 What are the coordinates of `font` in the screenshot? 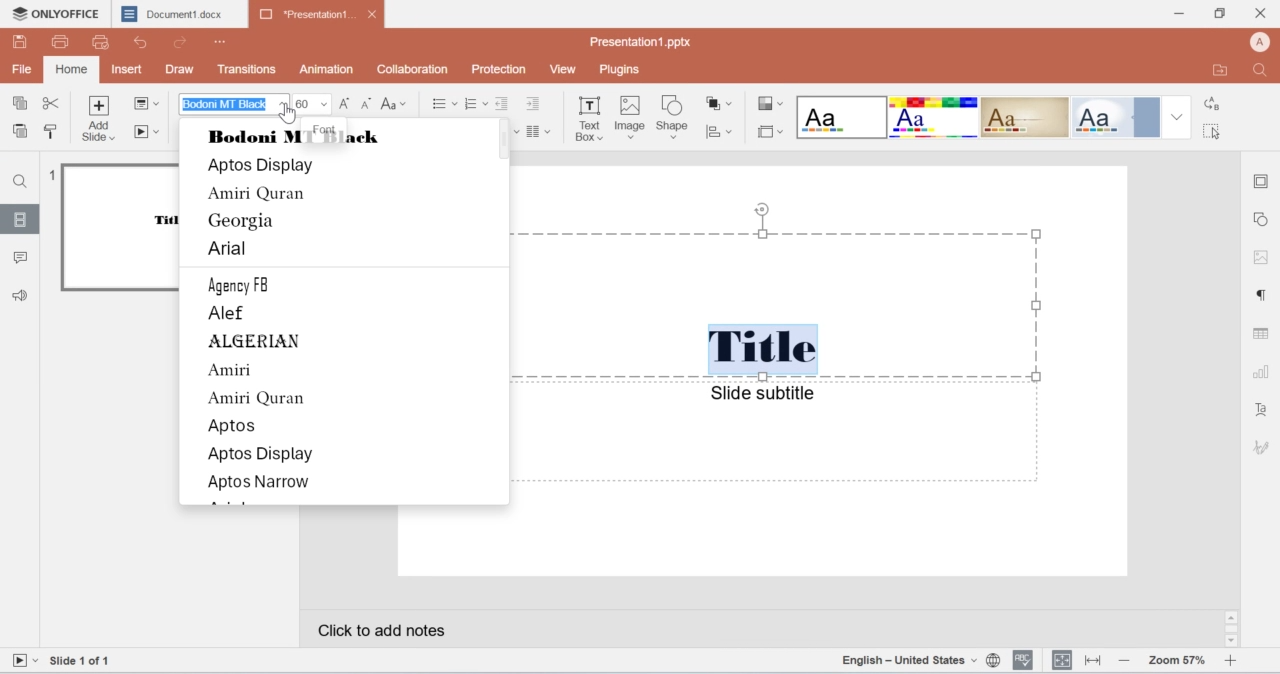 It's located at (233, 103).